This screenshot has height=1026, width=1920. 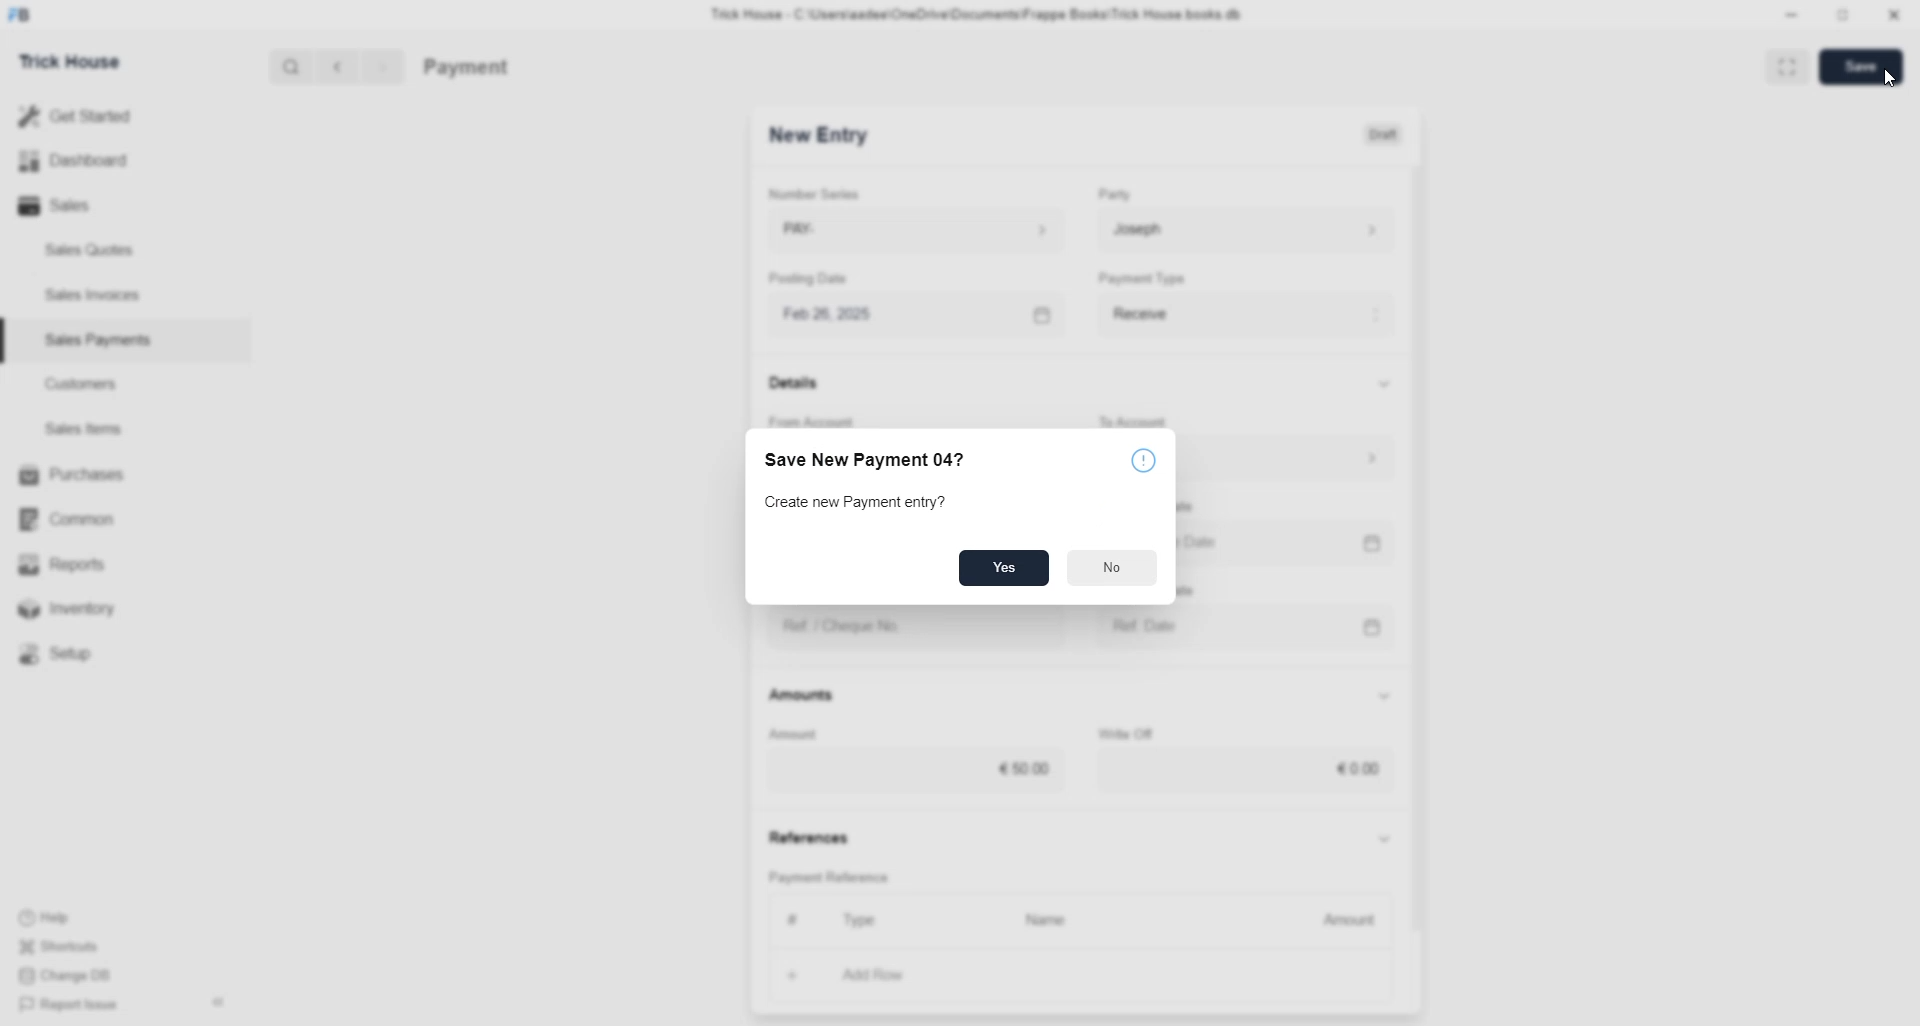 I want to click on €50.00, so click(x=914, y=771).